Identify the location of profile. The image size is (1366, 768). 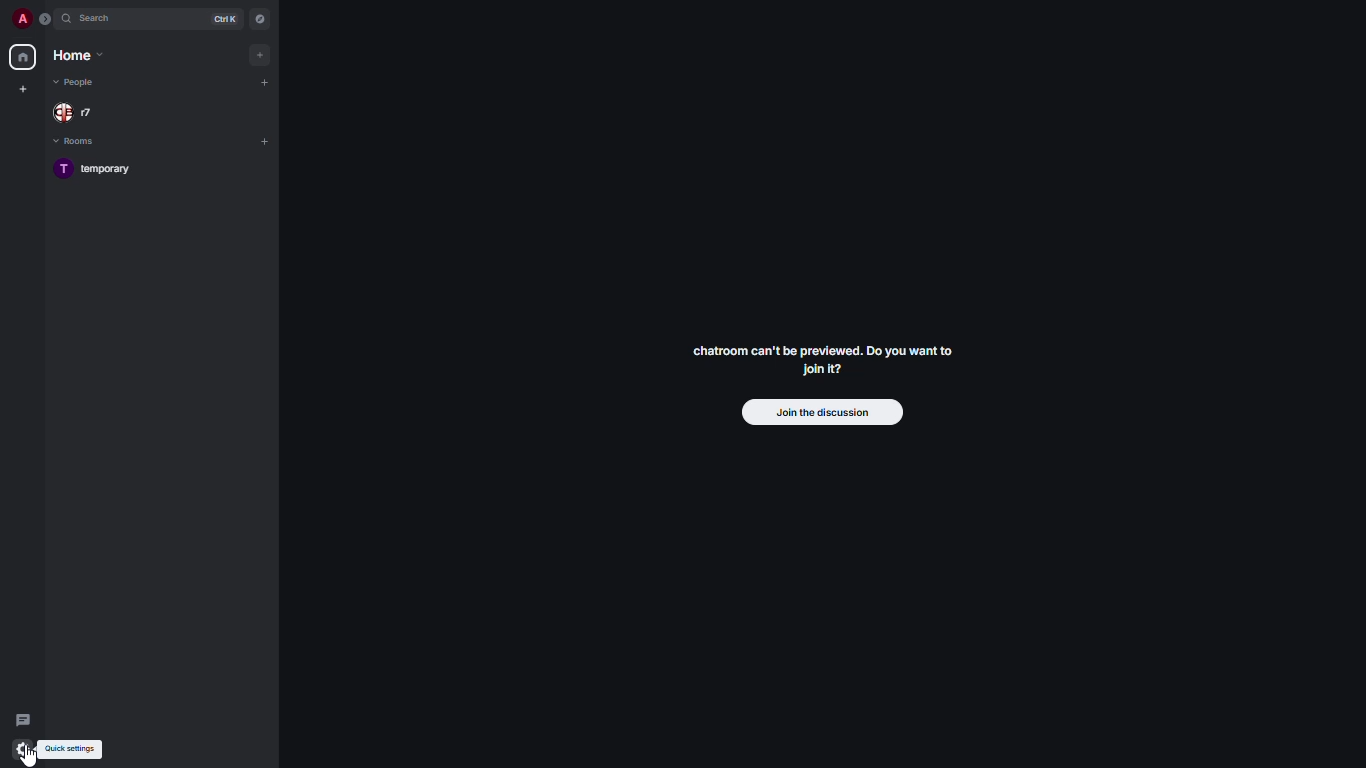
(19, 19).